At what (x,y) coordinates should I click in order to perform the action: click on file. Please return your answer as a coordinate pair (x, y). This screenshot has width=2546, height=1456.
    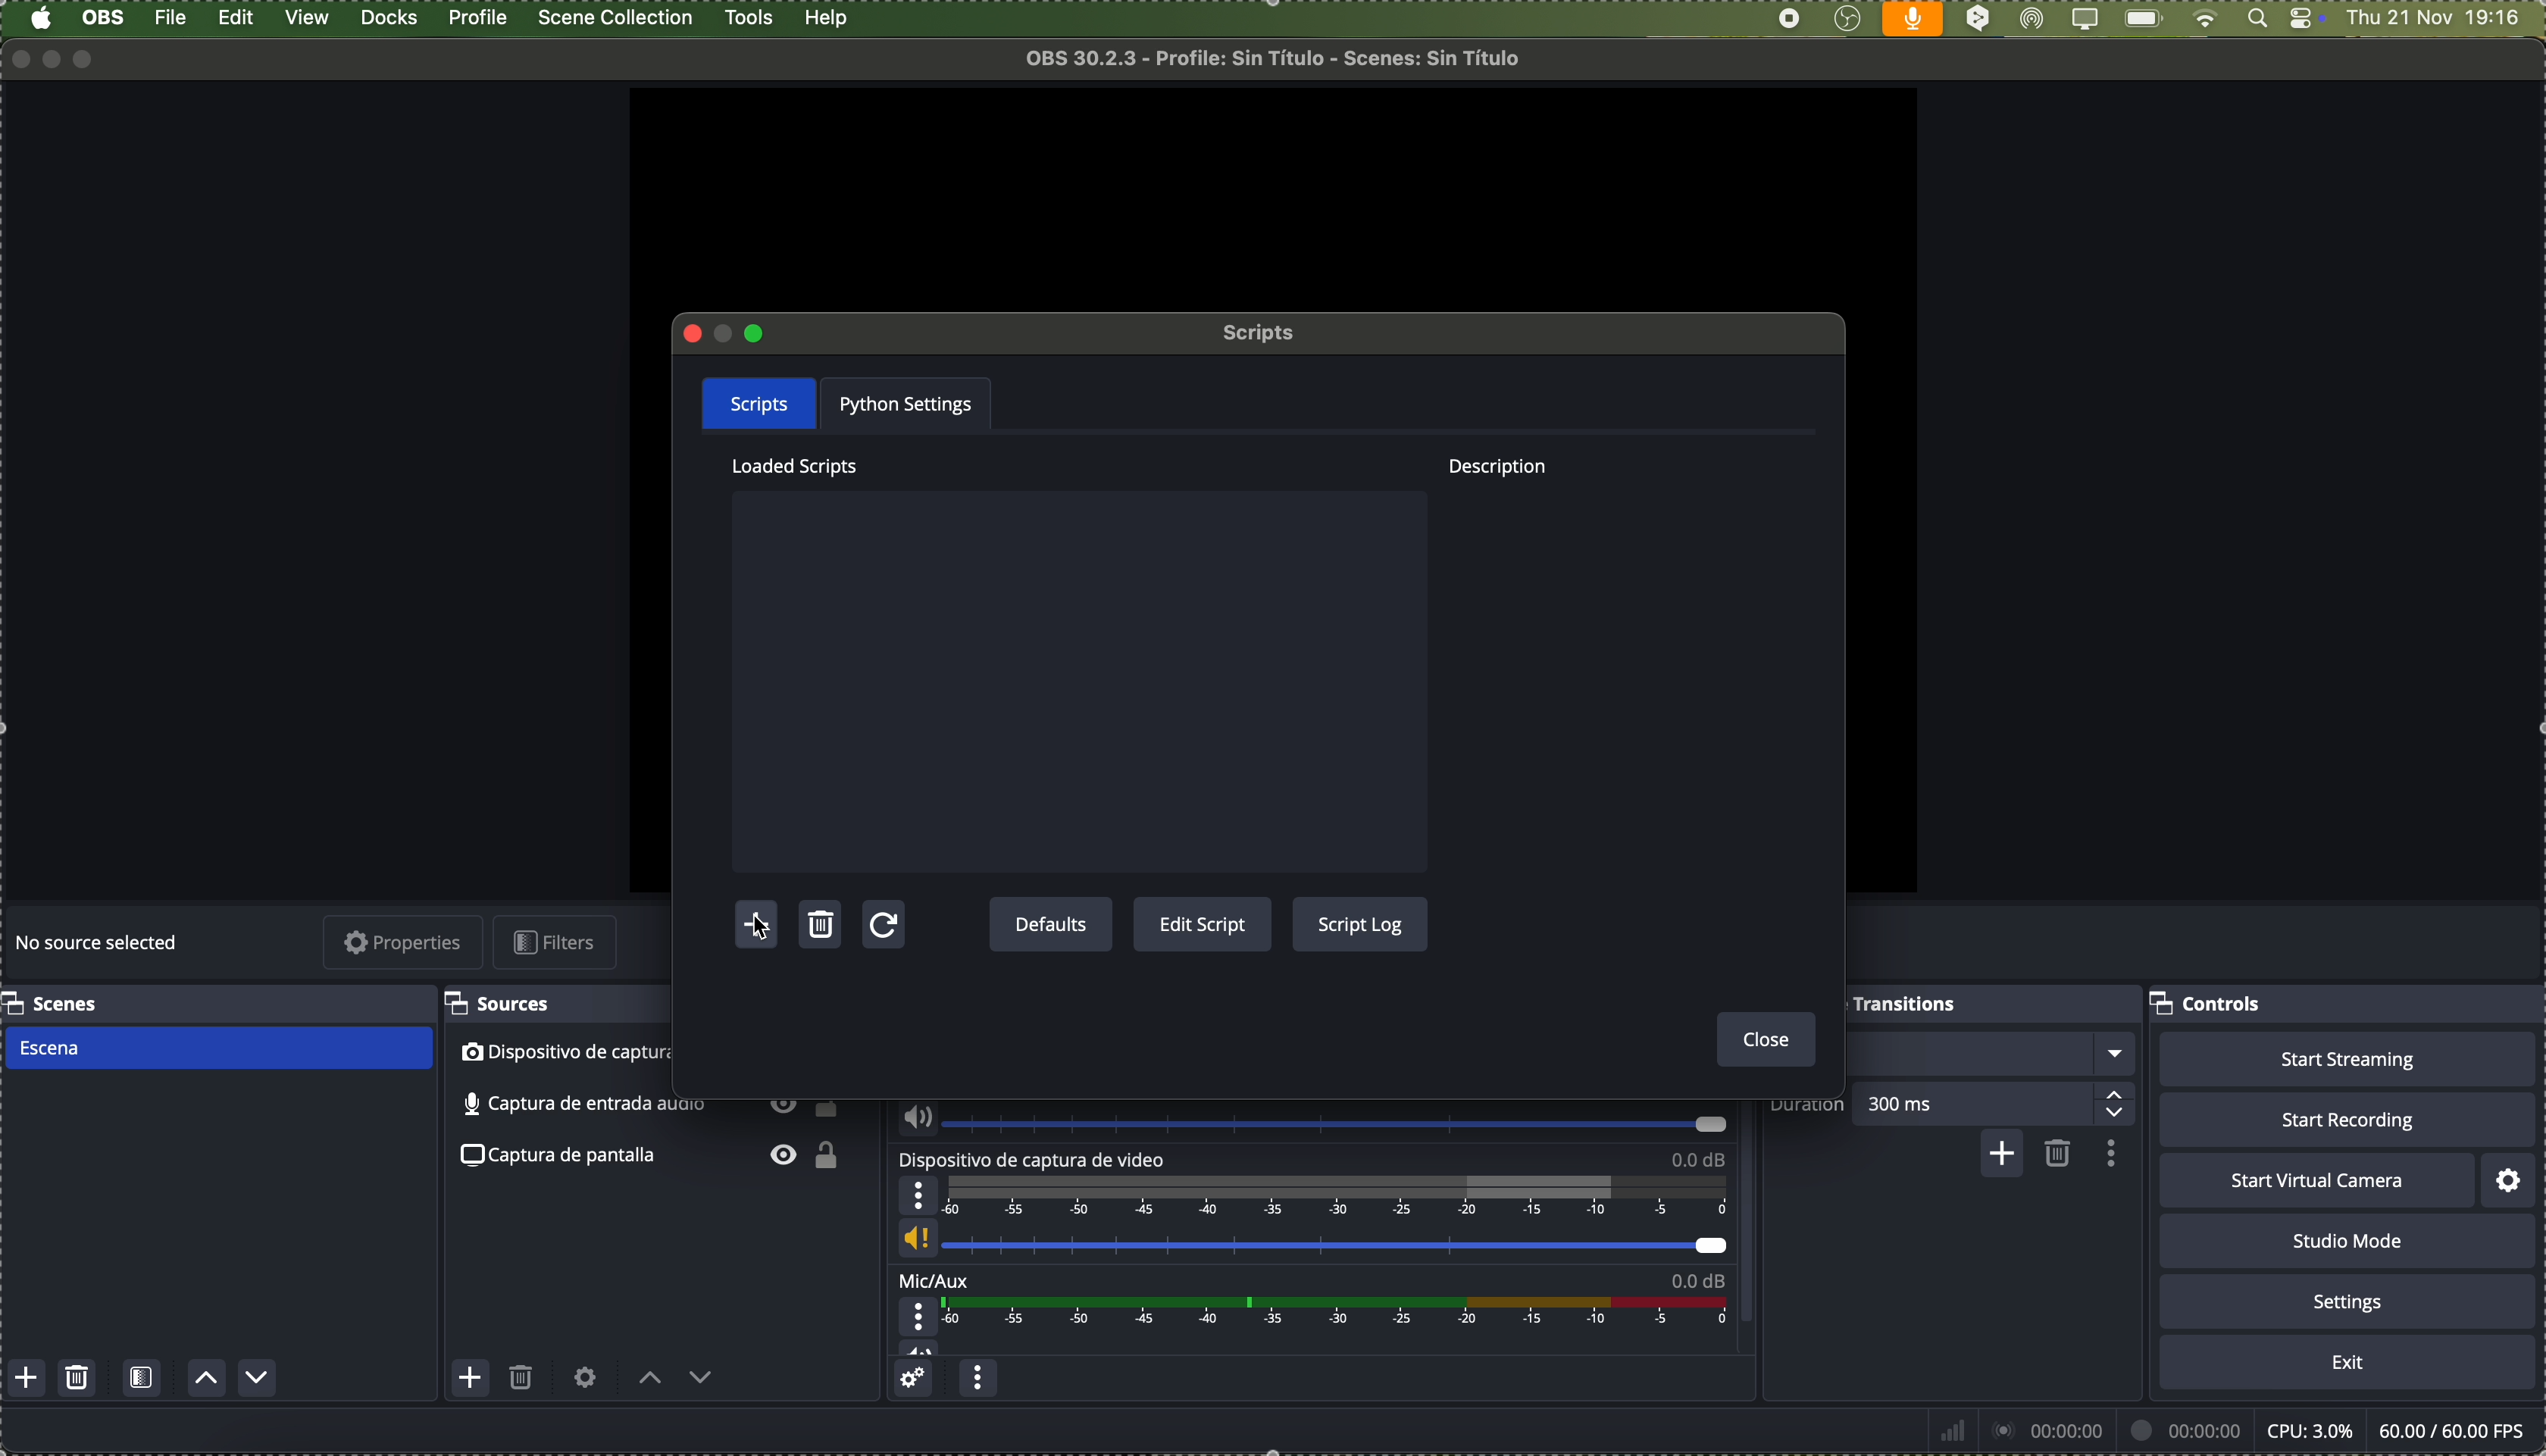
    Looking at the image, I should click on (173, 18).